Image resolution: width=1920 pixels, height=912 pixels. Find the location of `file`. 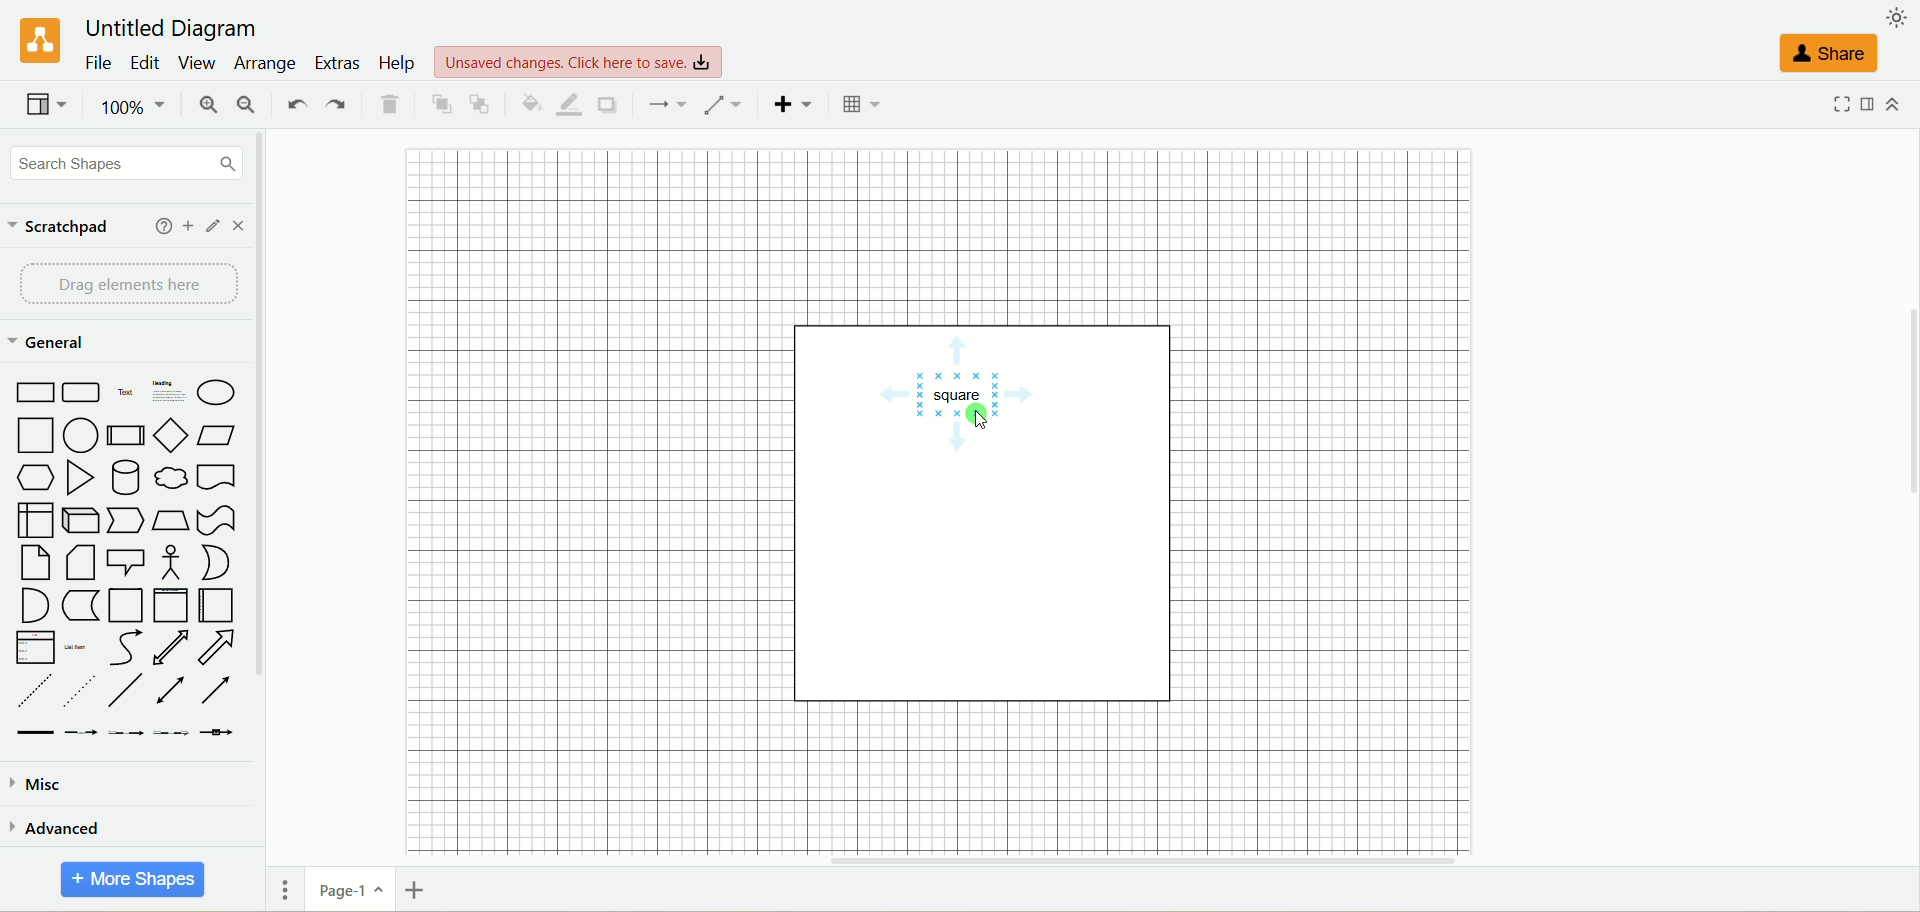

file is located at coordinates (100, 64).